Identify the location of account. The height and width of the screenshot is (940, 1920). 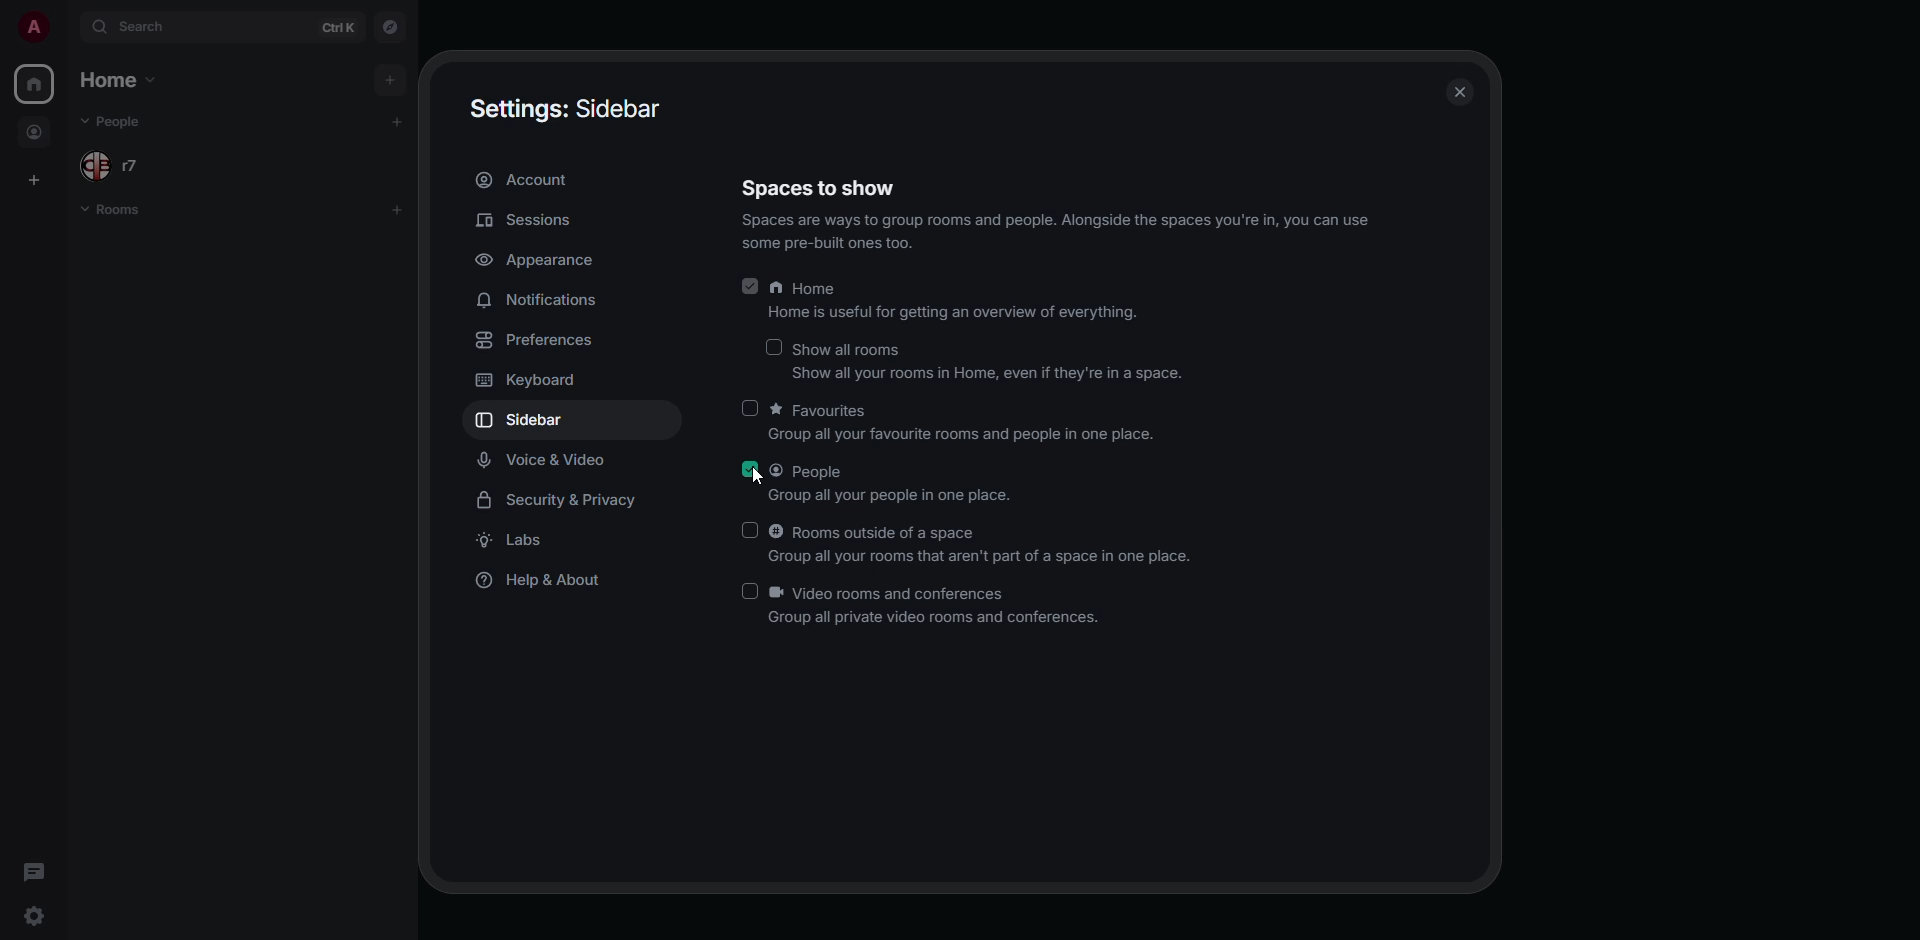
(526, 178).